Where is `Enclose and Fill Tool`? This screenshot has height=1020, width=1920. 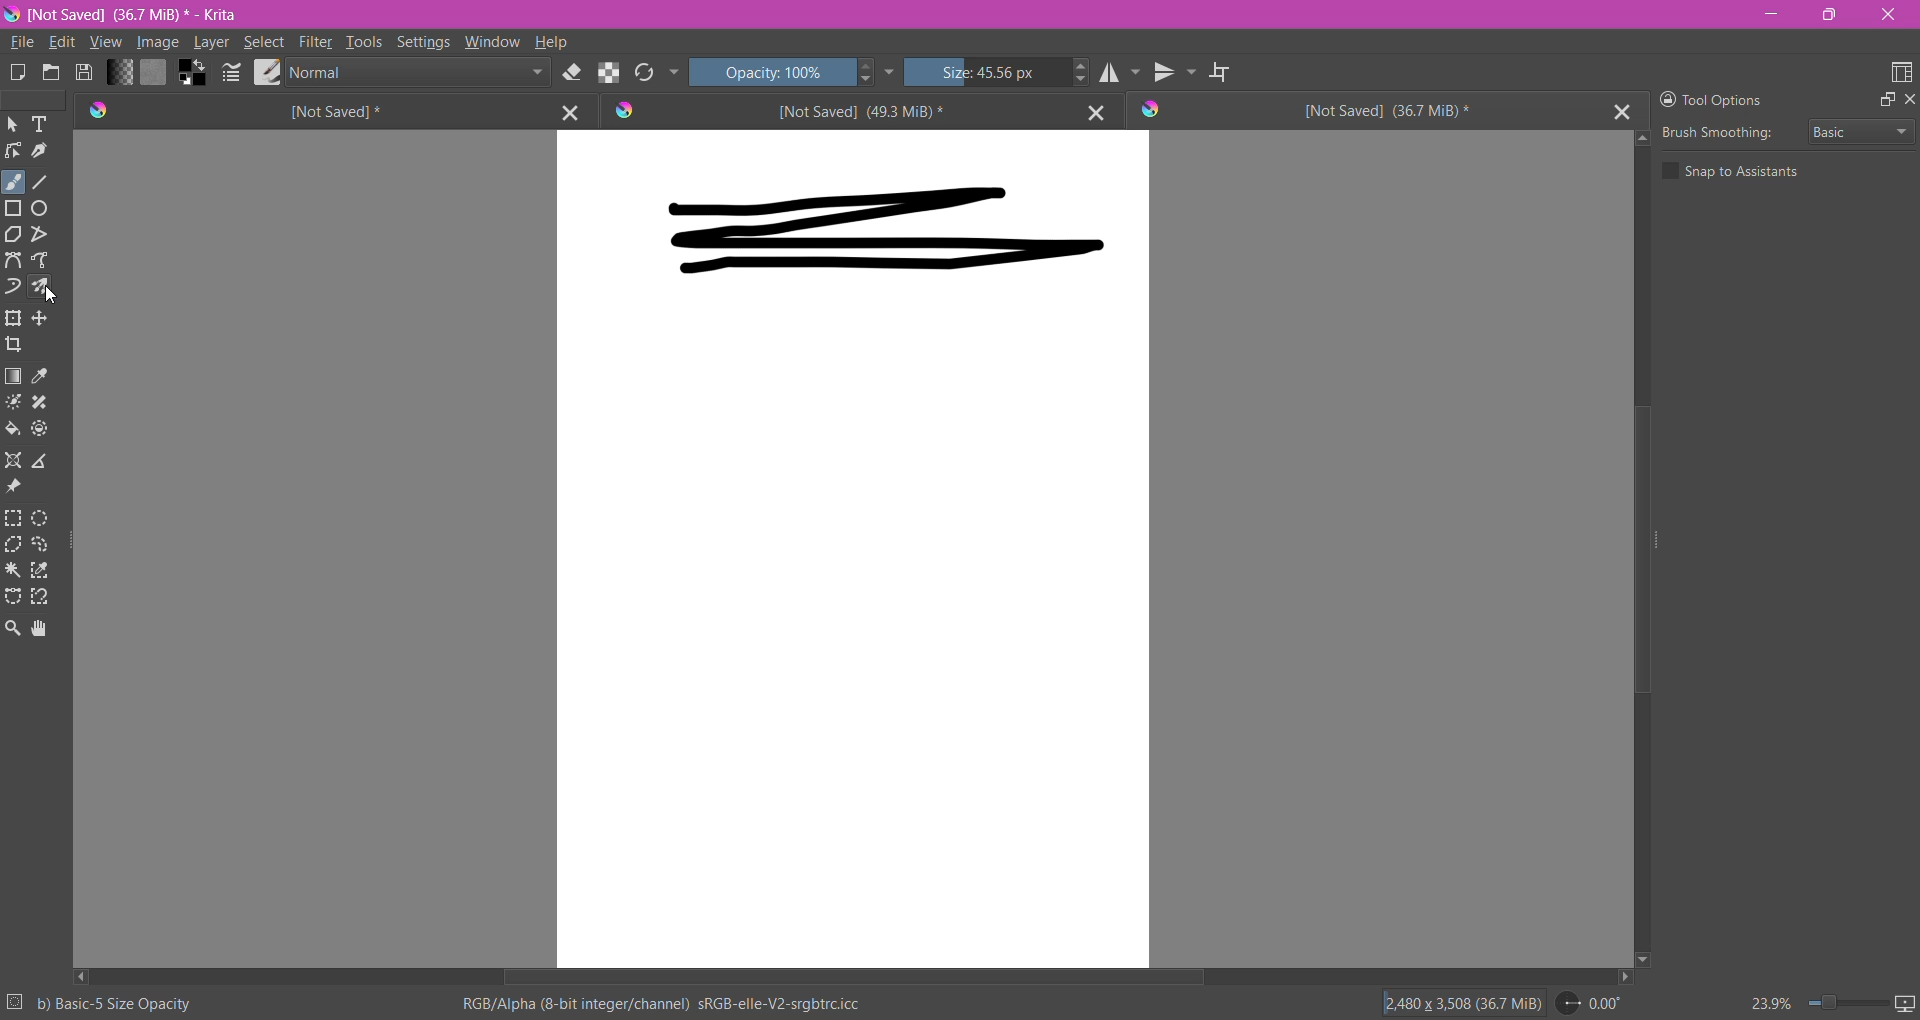 Enclose and Fill Tool is located at coordinates (42, 429).